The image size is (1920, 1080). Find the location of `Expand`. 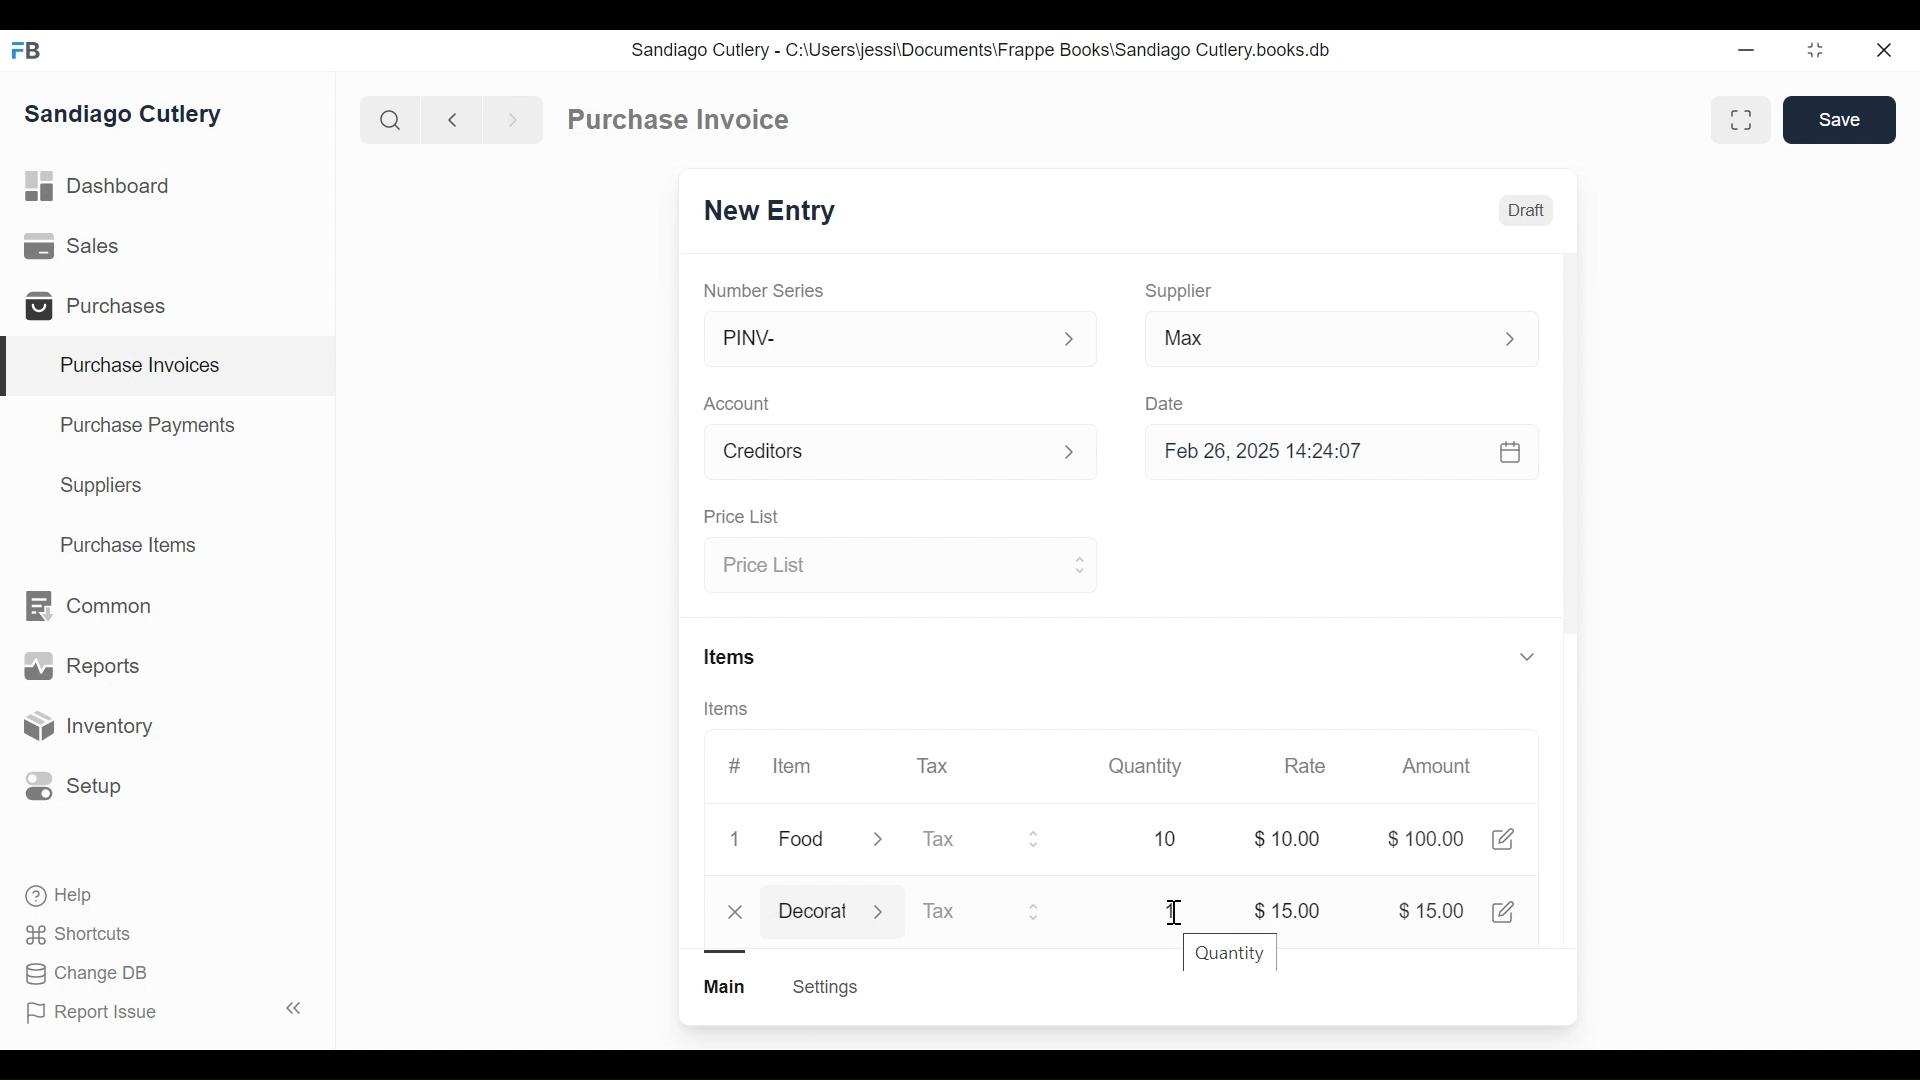

Expand is located at coordinates (1038, 911).